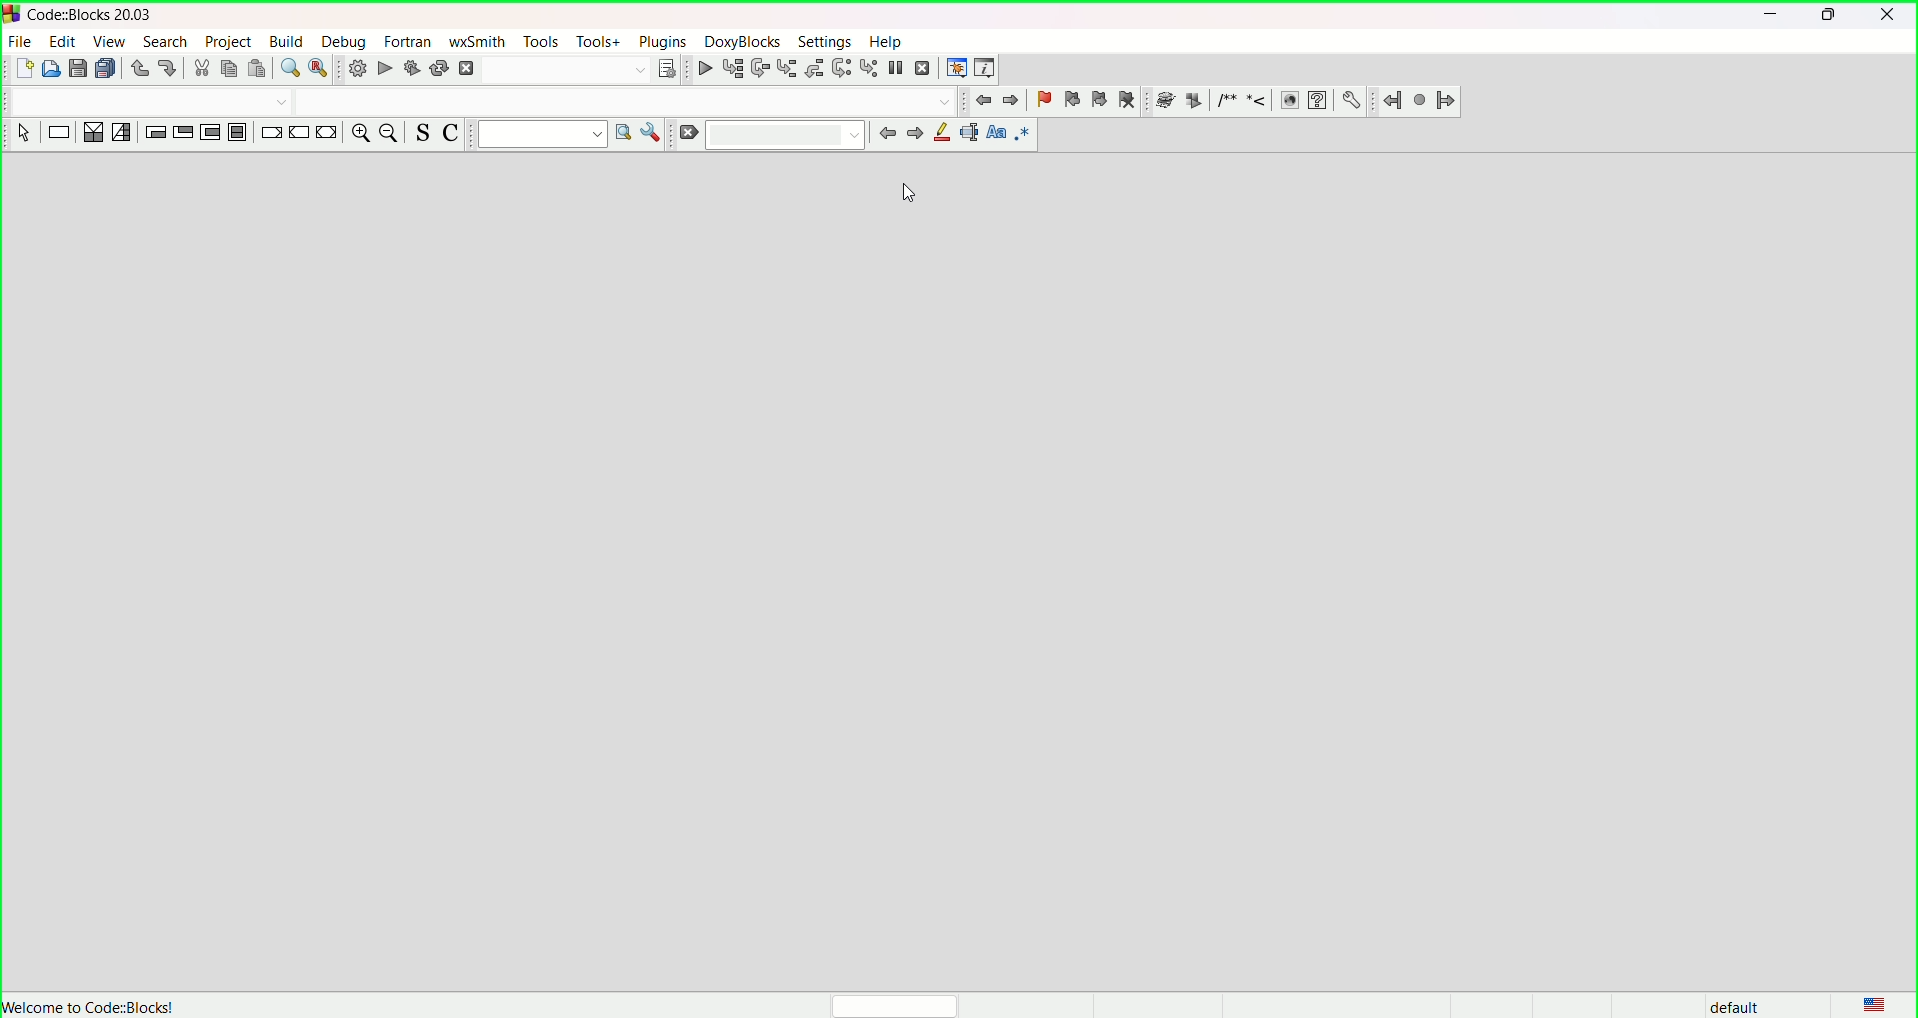 The width and height of the screenshot is (1918, 1018). I want to click on minimize, so click(1770, 16).